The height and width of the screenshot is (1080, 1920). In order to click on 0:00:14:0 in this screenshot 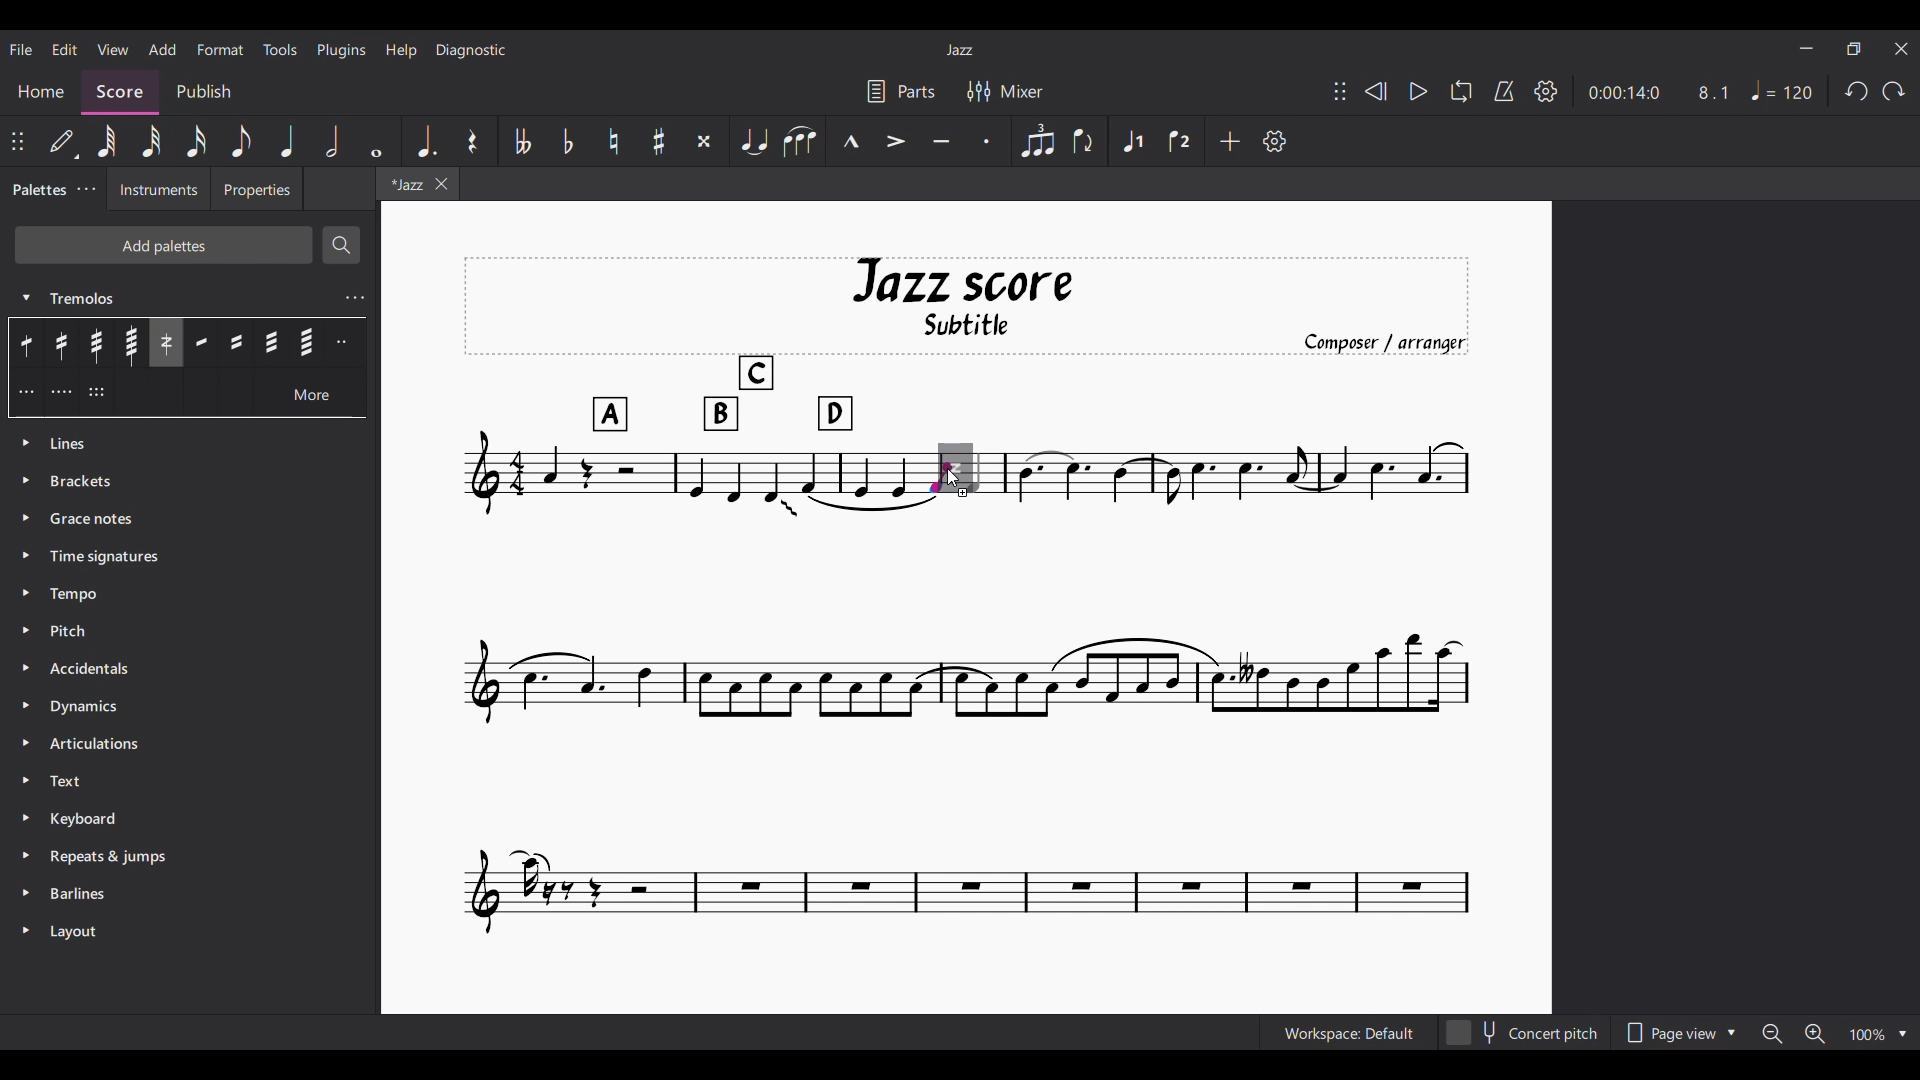, I will do `click(1624, 91)`.